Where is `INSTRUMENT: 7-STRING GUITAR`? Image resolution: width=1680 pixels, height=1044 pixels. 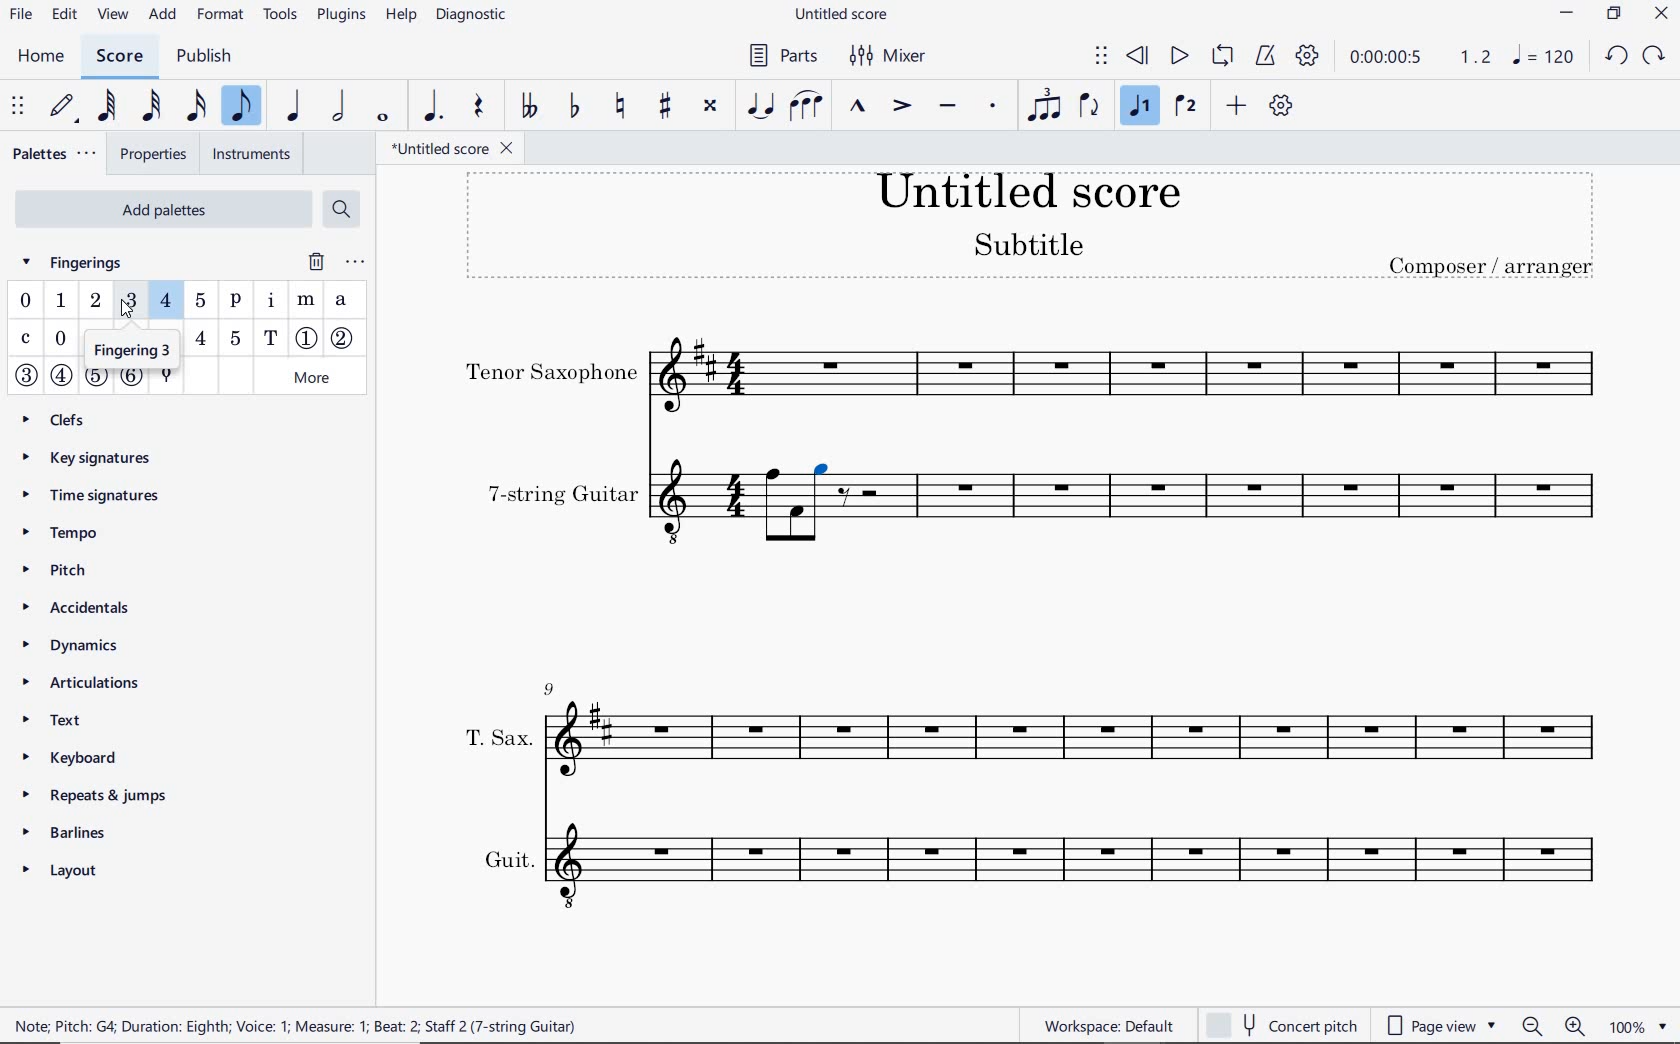 INSTRUMENT: 7-STRING GUITAR is located at coordinates (1229, 506).